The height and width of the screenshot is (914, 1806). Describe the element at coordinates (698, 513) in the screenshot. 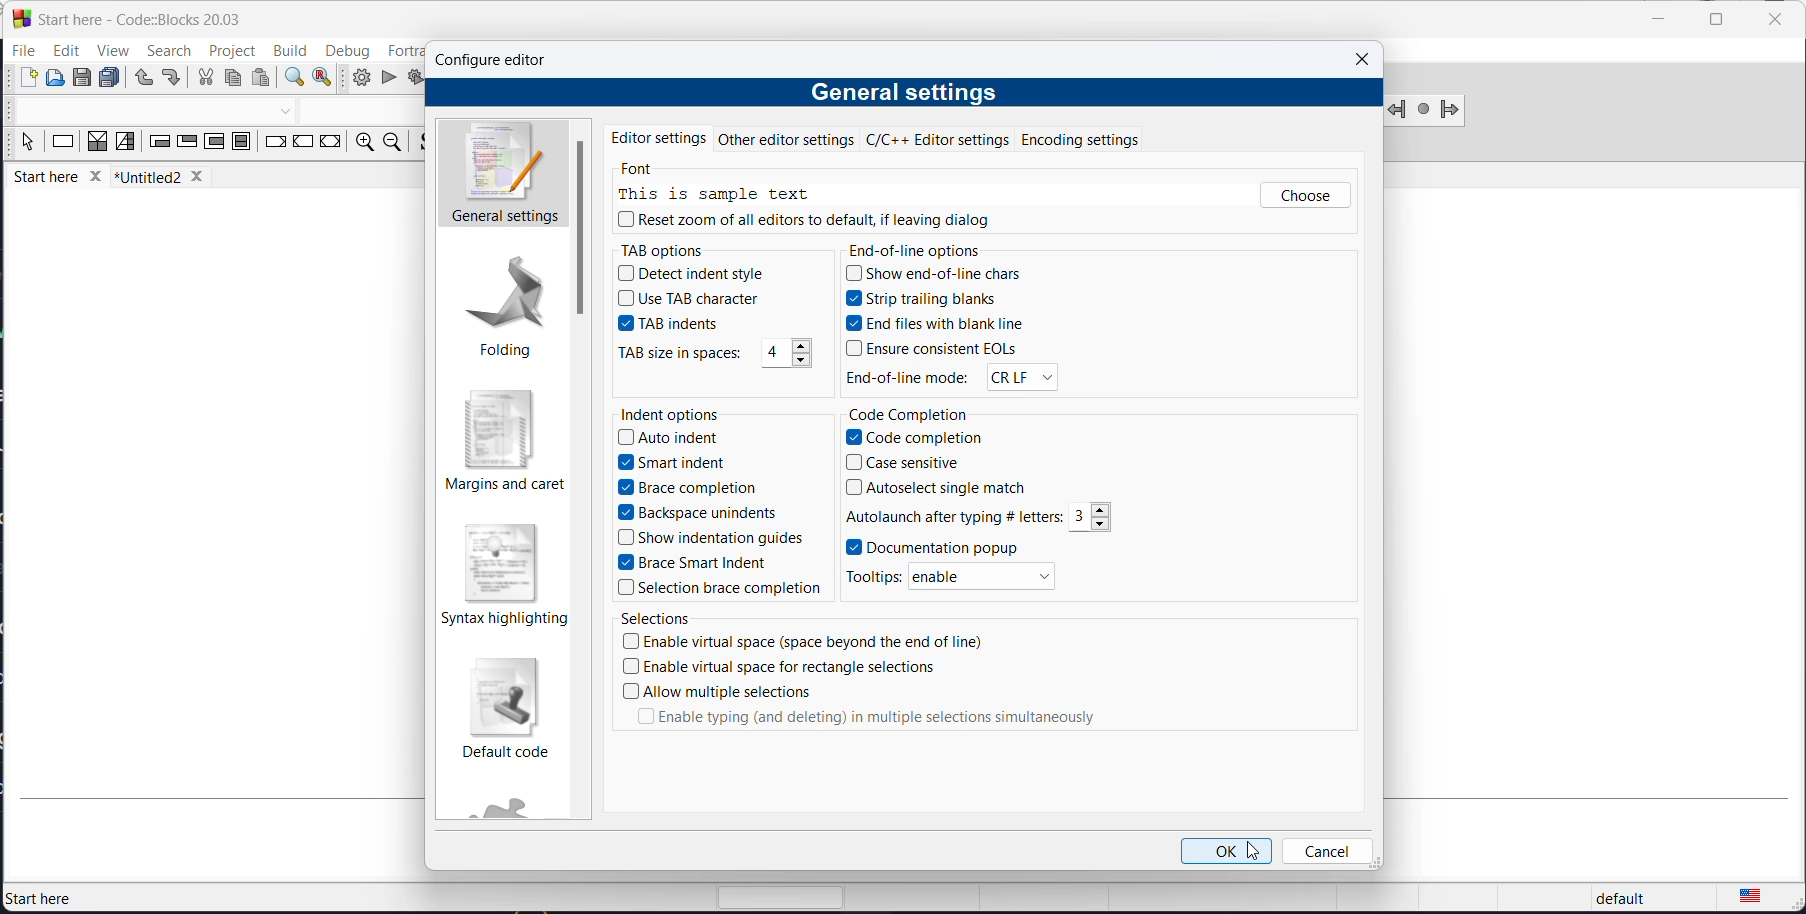

I see `backspace unindent` at that location.